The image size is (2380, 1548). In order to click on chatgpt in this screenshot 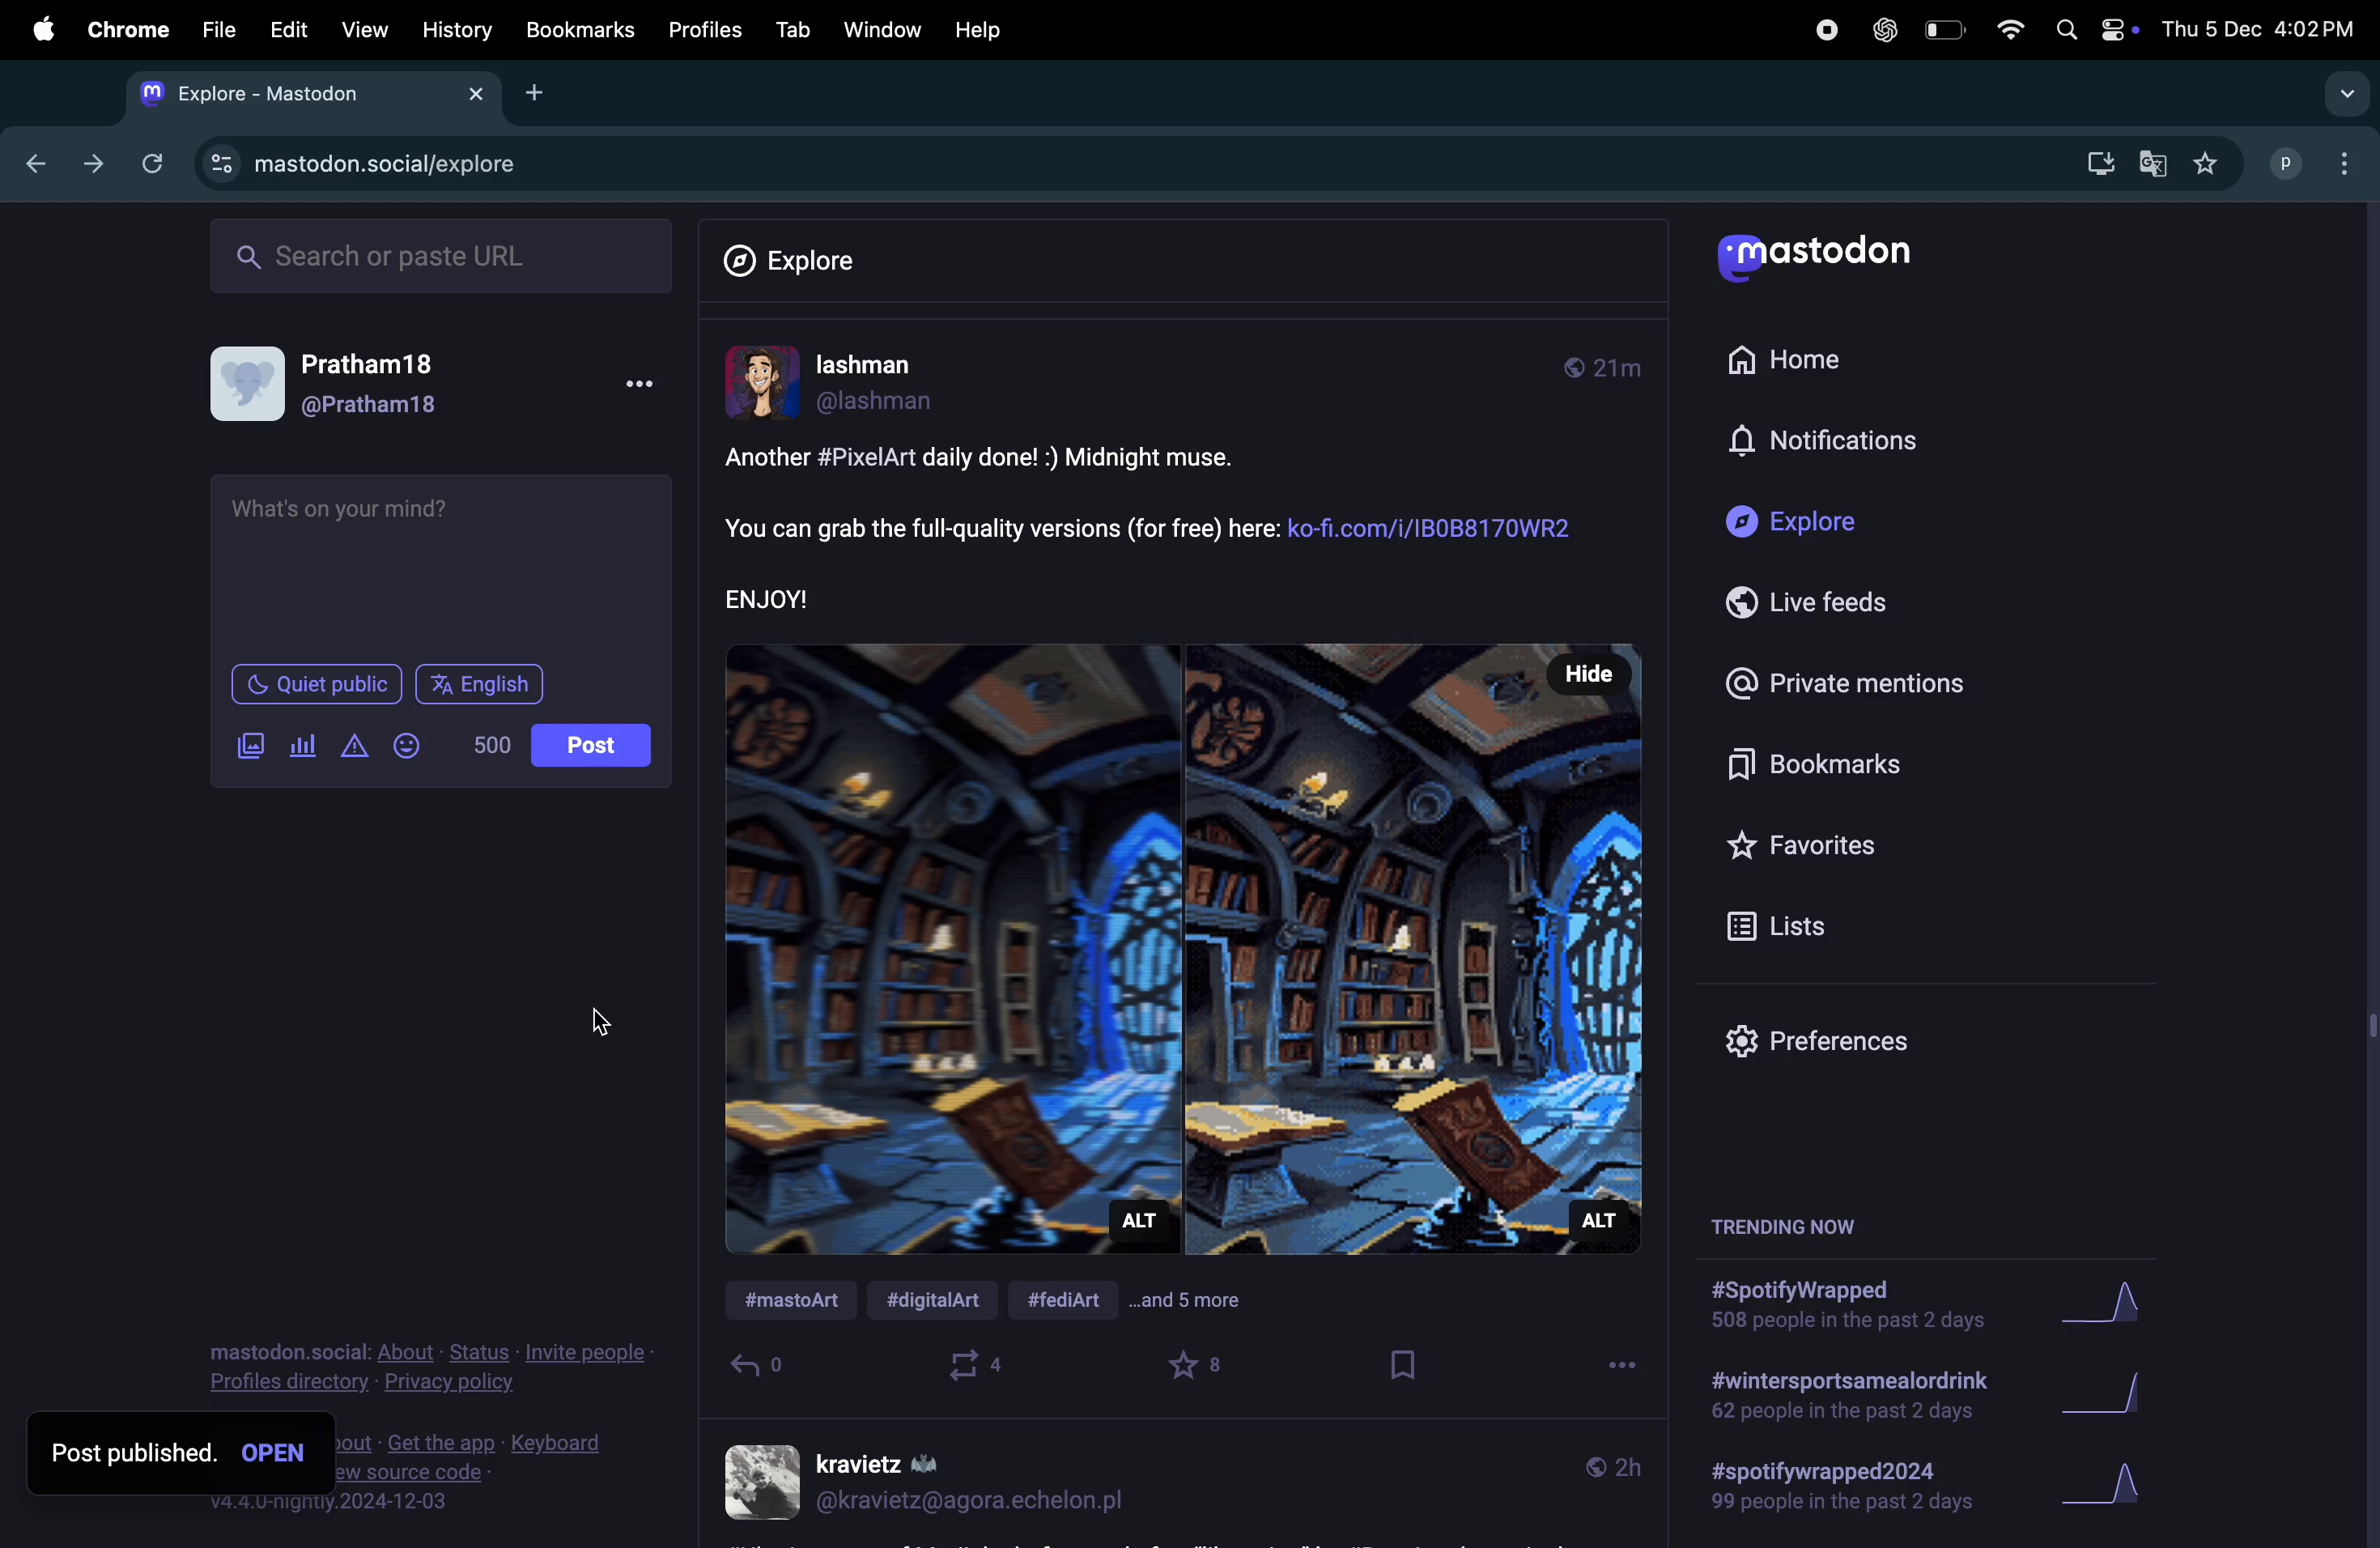, I will do `click(1882, 32)`.